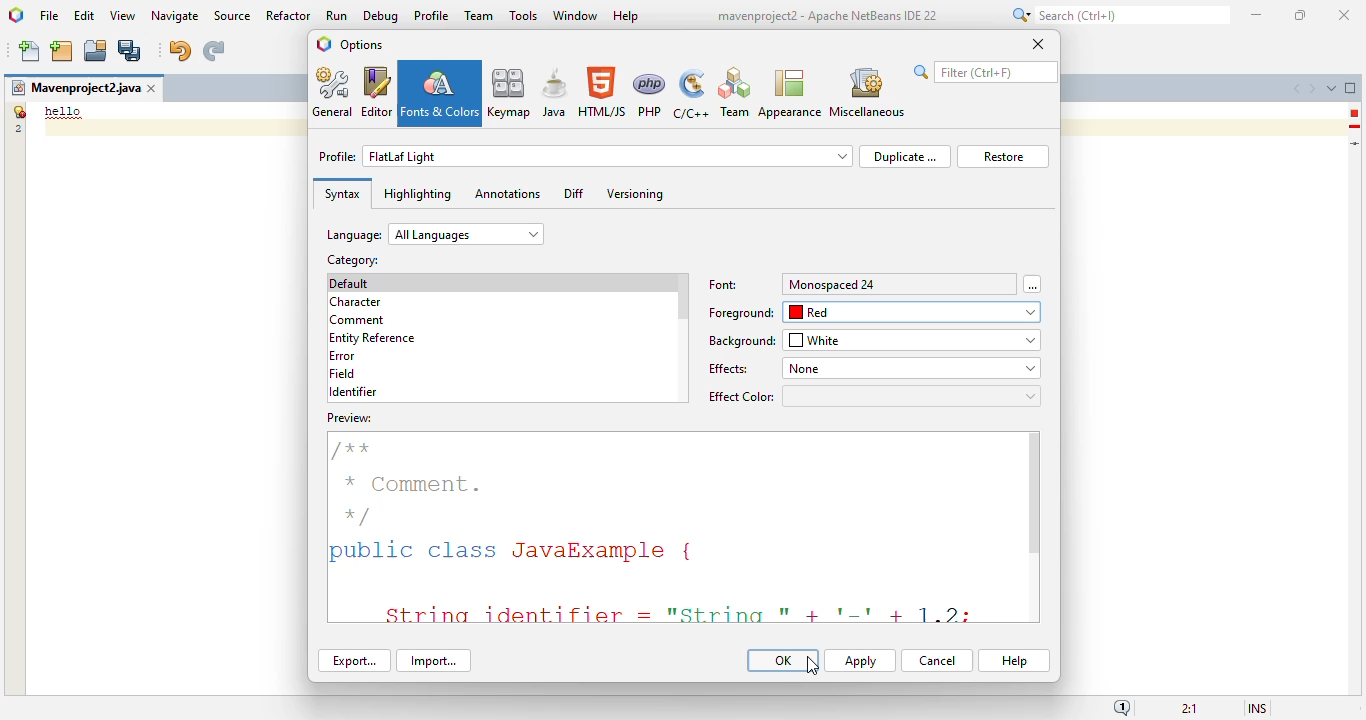  Describe the element at coordinates (289, 15) in the screenshot. I see `refactor` at that location.